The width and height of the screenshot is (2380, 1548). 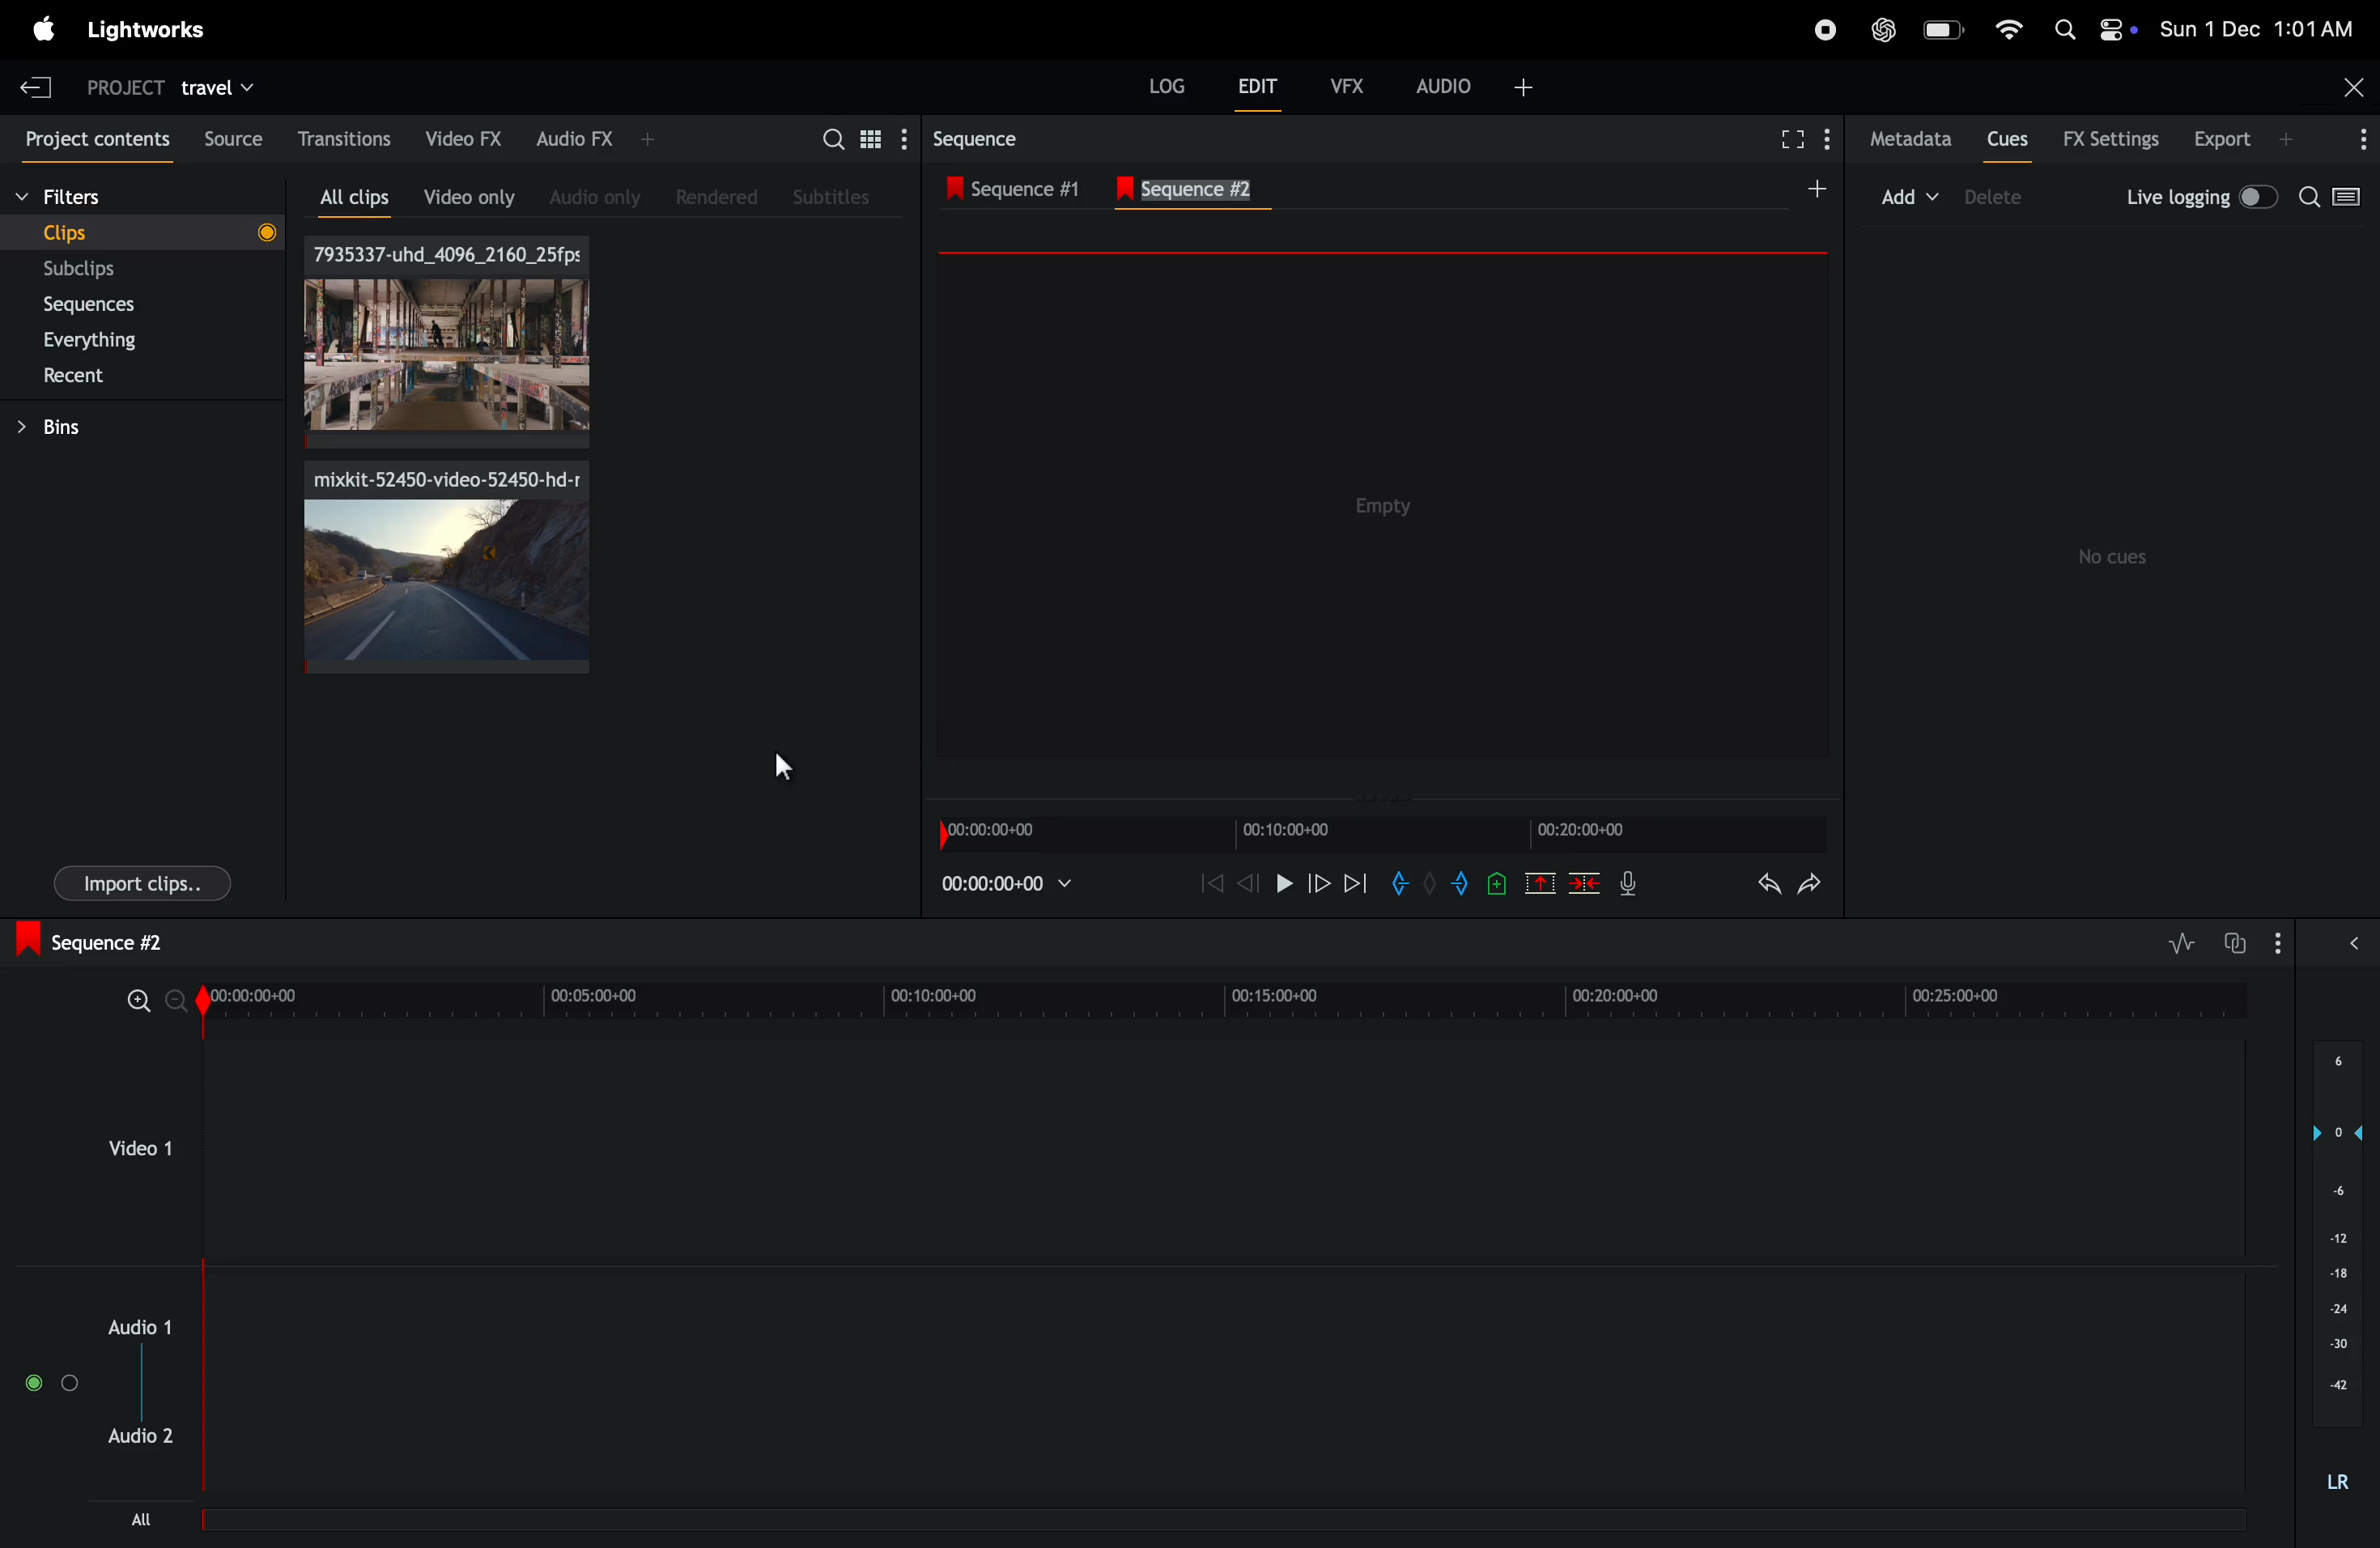 I want to click on video only, so click(x=468, y=195).